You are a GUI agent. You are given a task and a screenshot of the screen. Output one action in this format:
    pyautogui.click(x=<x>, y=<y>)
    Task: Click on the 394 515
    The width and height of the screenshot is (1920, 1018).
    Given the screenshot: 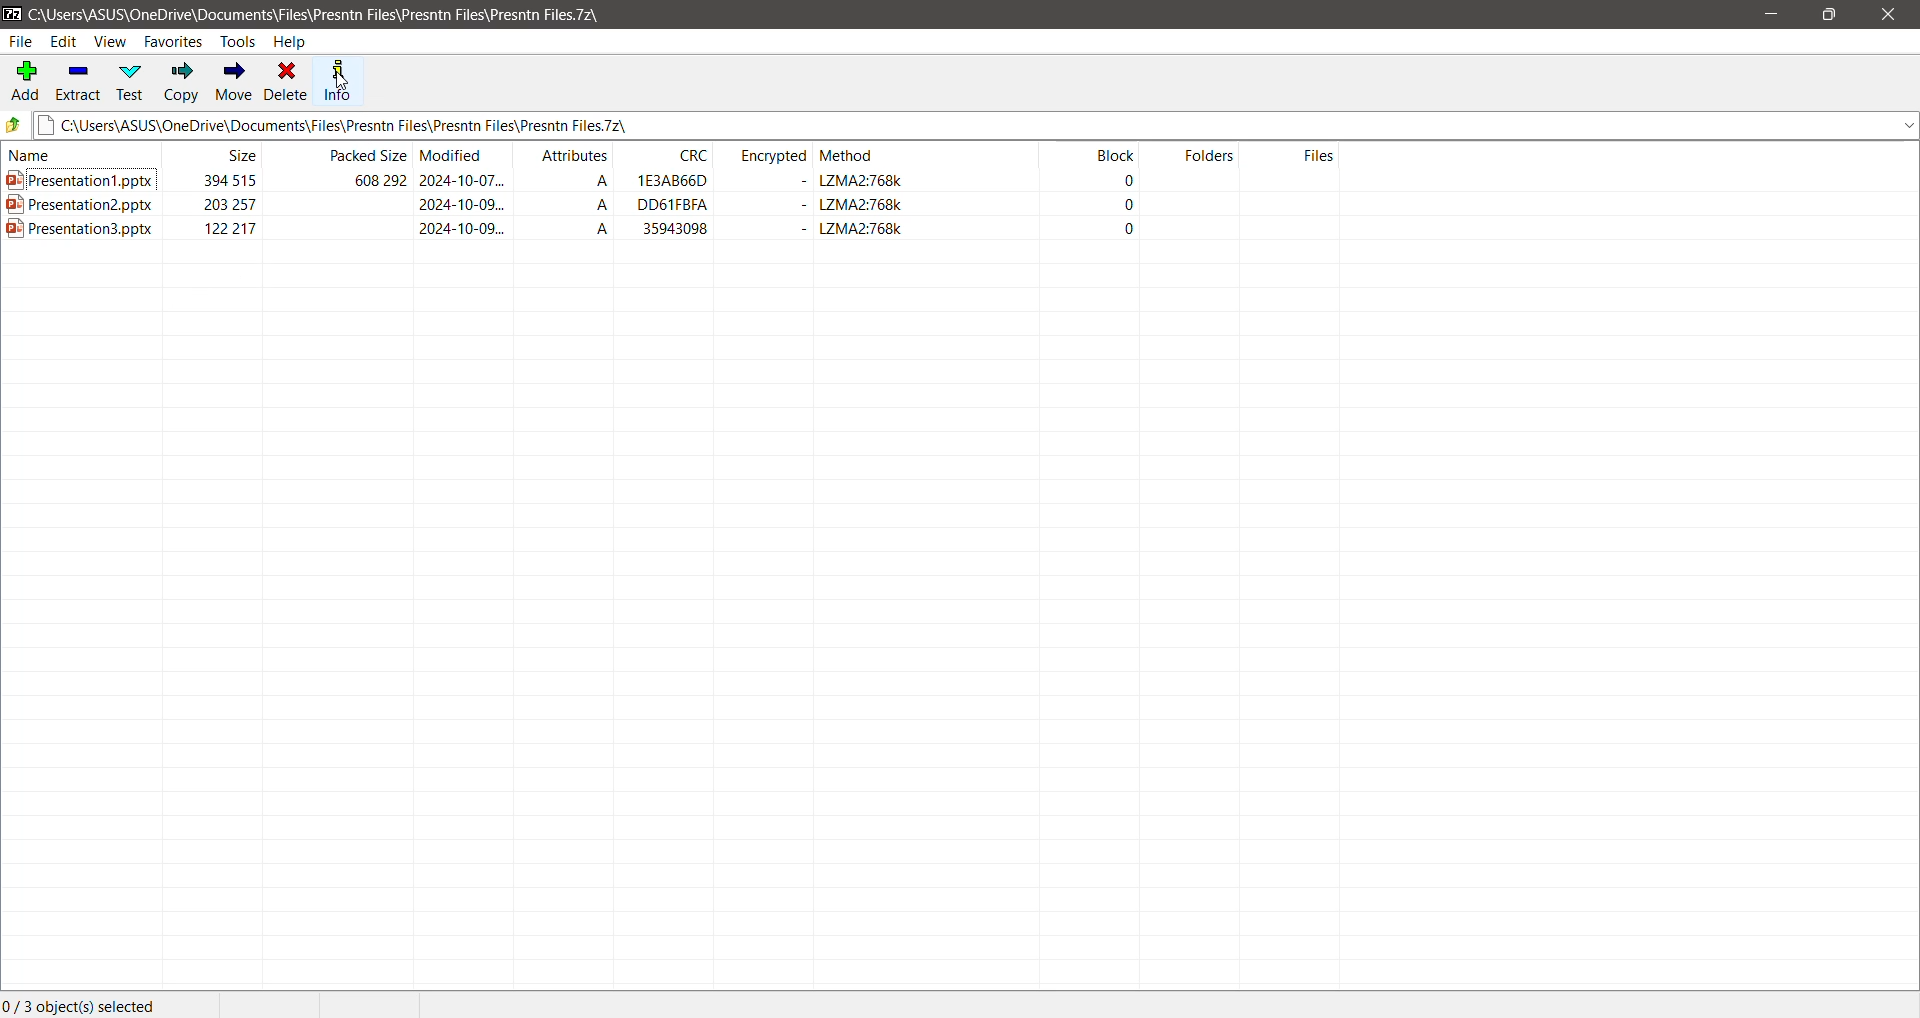 What is the action you would take?
    pyautogui.click(x=213, y=177)
    